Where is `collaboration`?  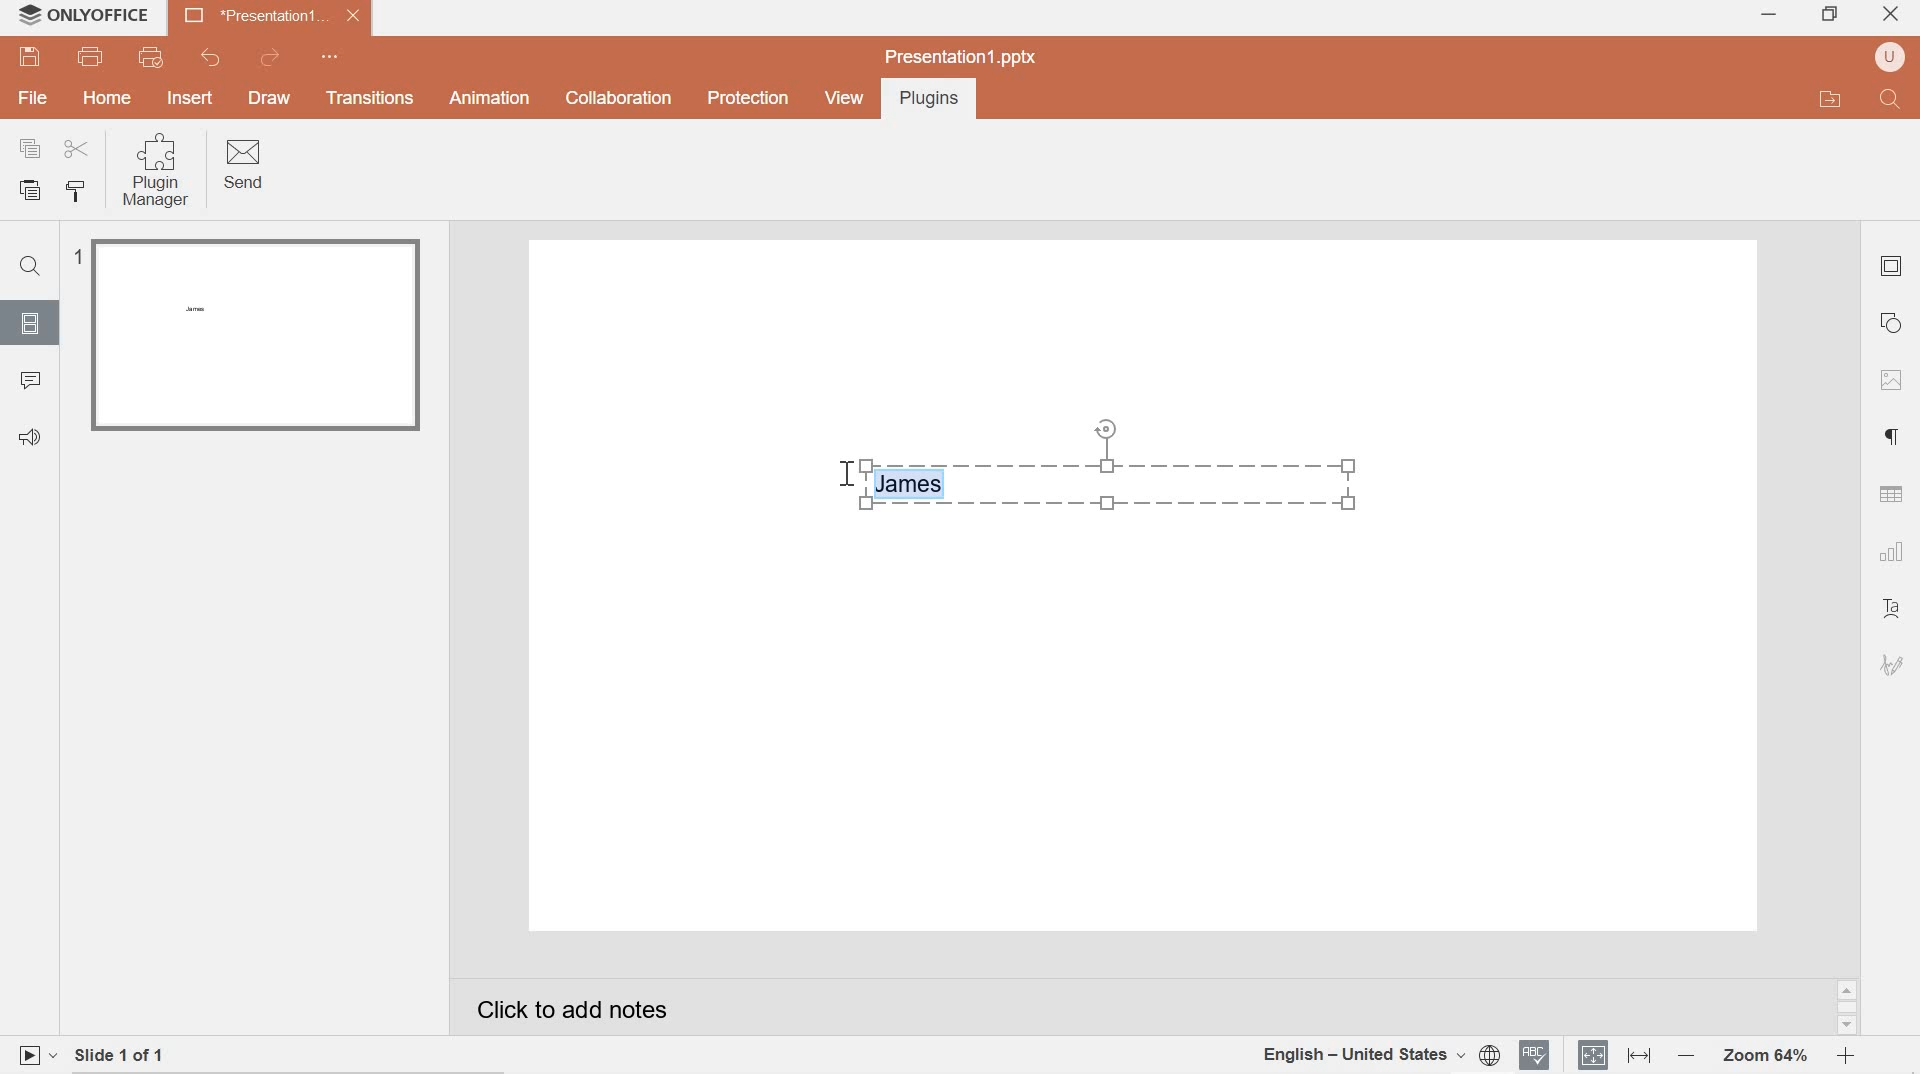
collaboration is located at coordinates (616, 99).